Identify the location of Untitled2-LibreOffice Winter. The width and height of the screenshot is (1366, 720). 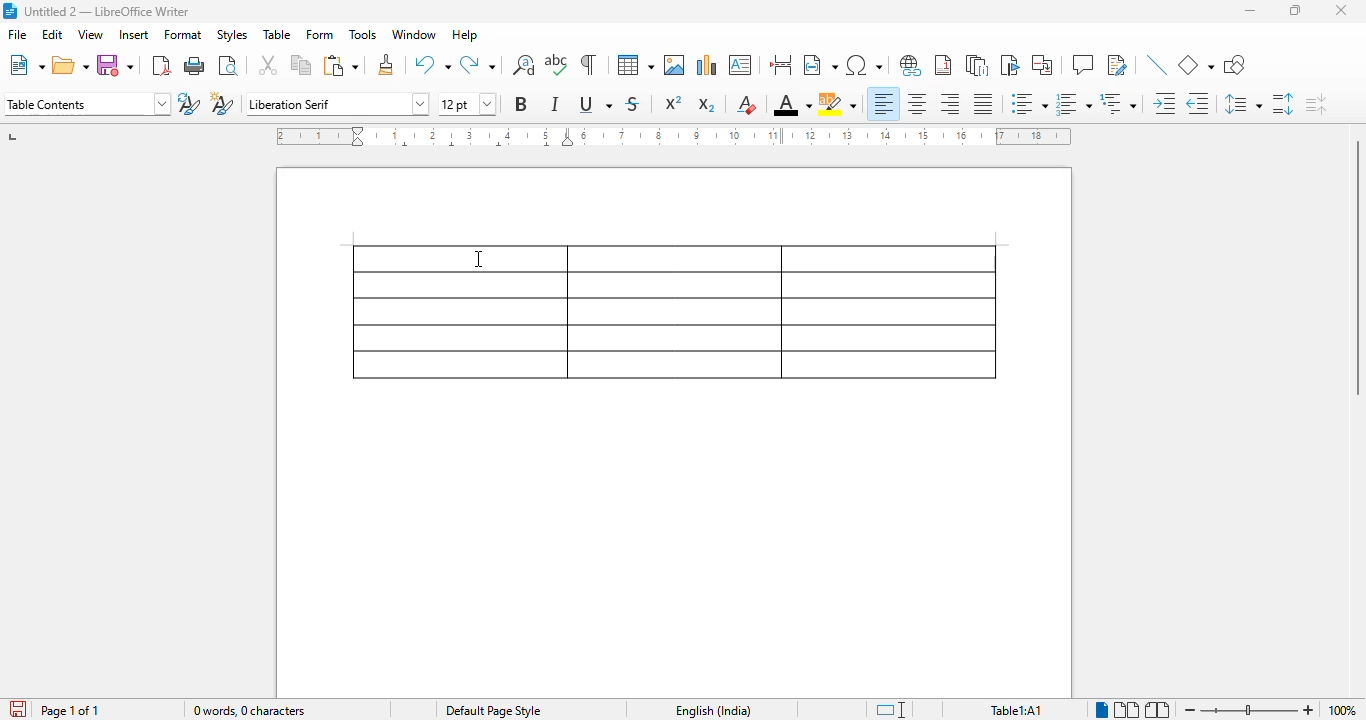
(109, 12).